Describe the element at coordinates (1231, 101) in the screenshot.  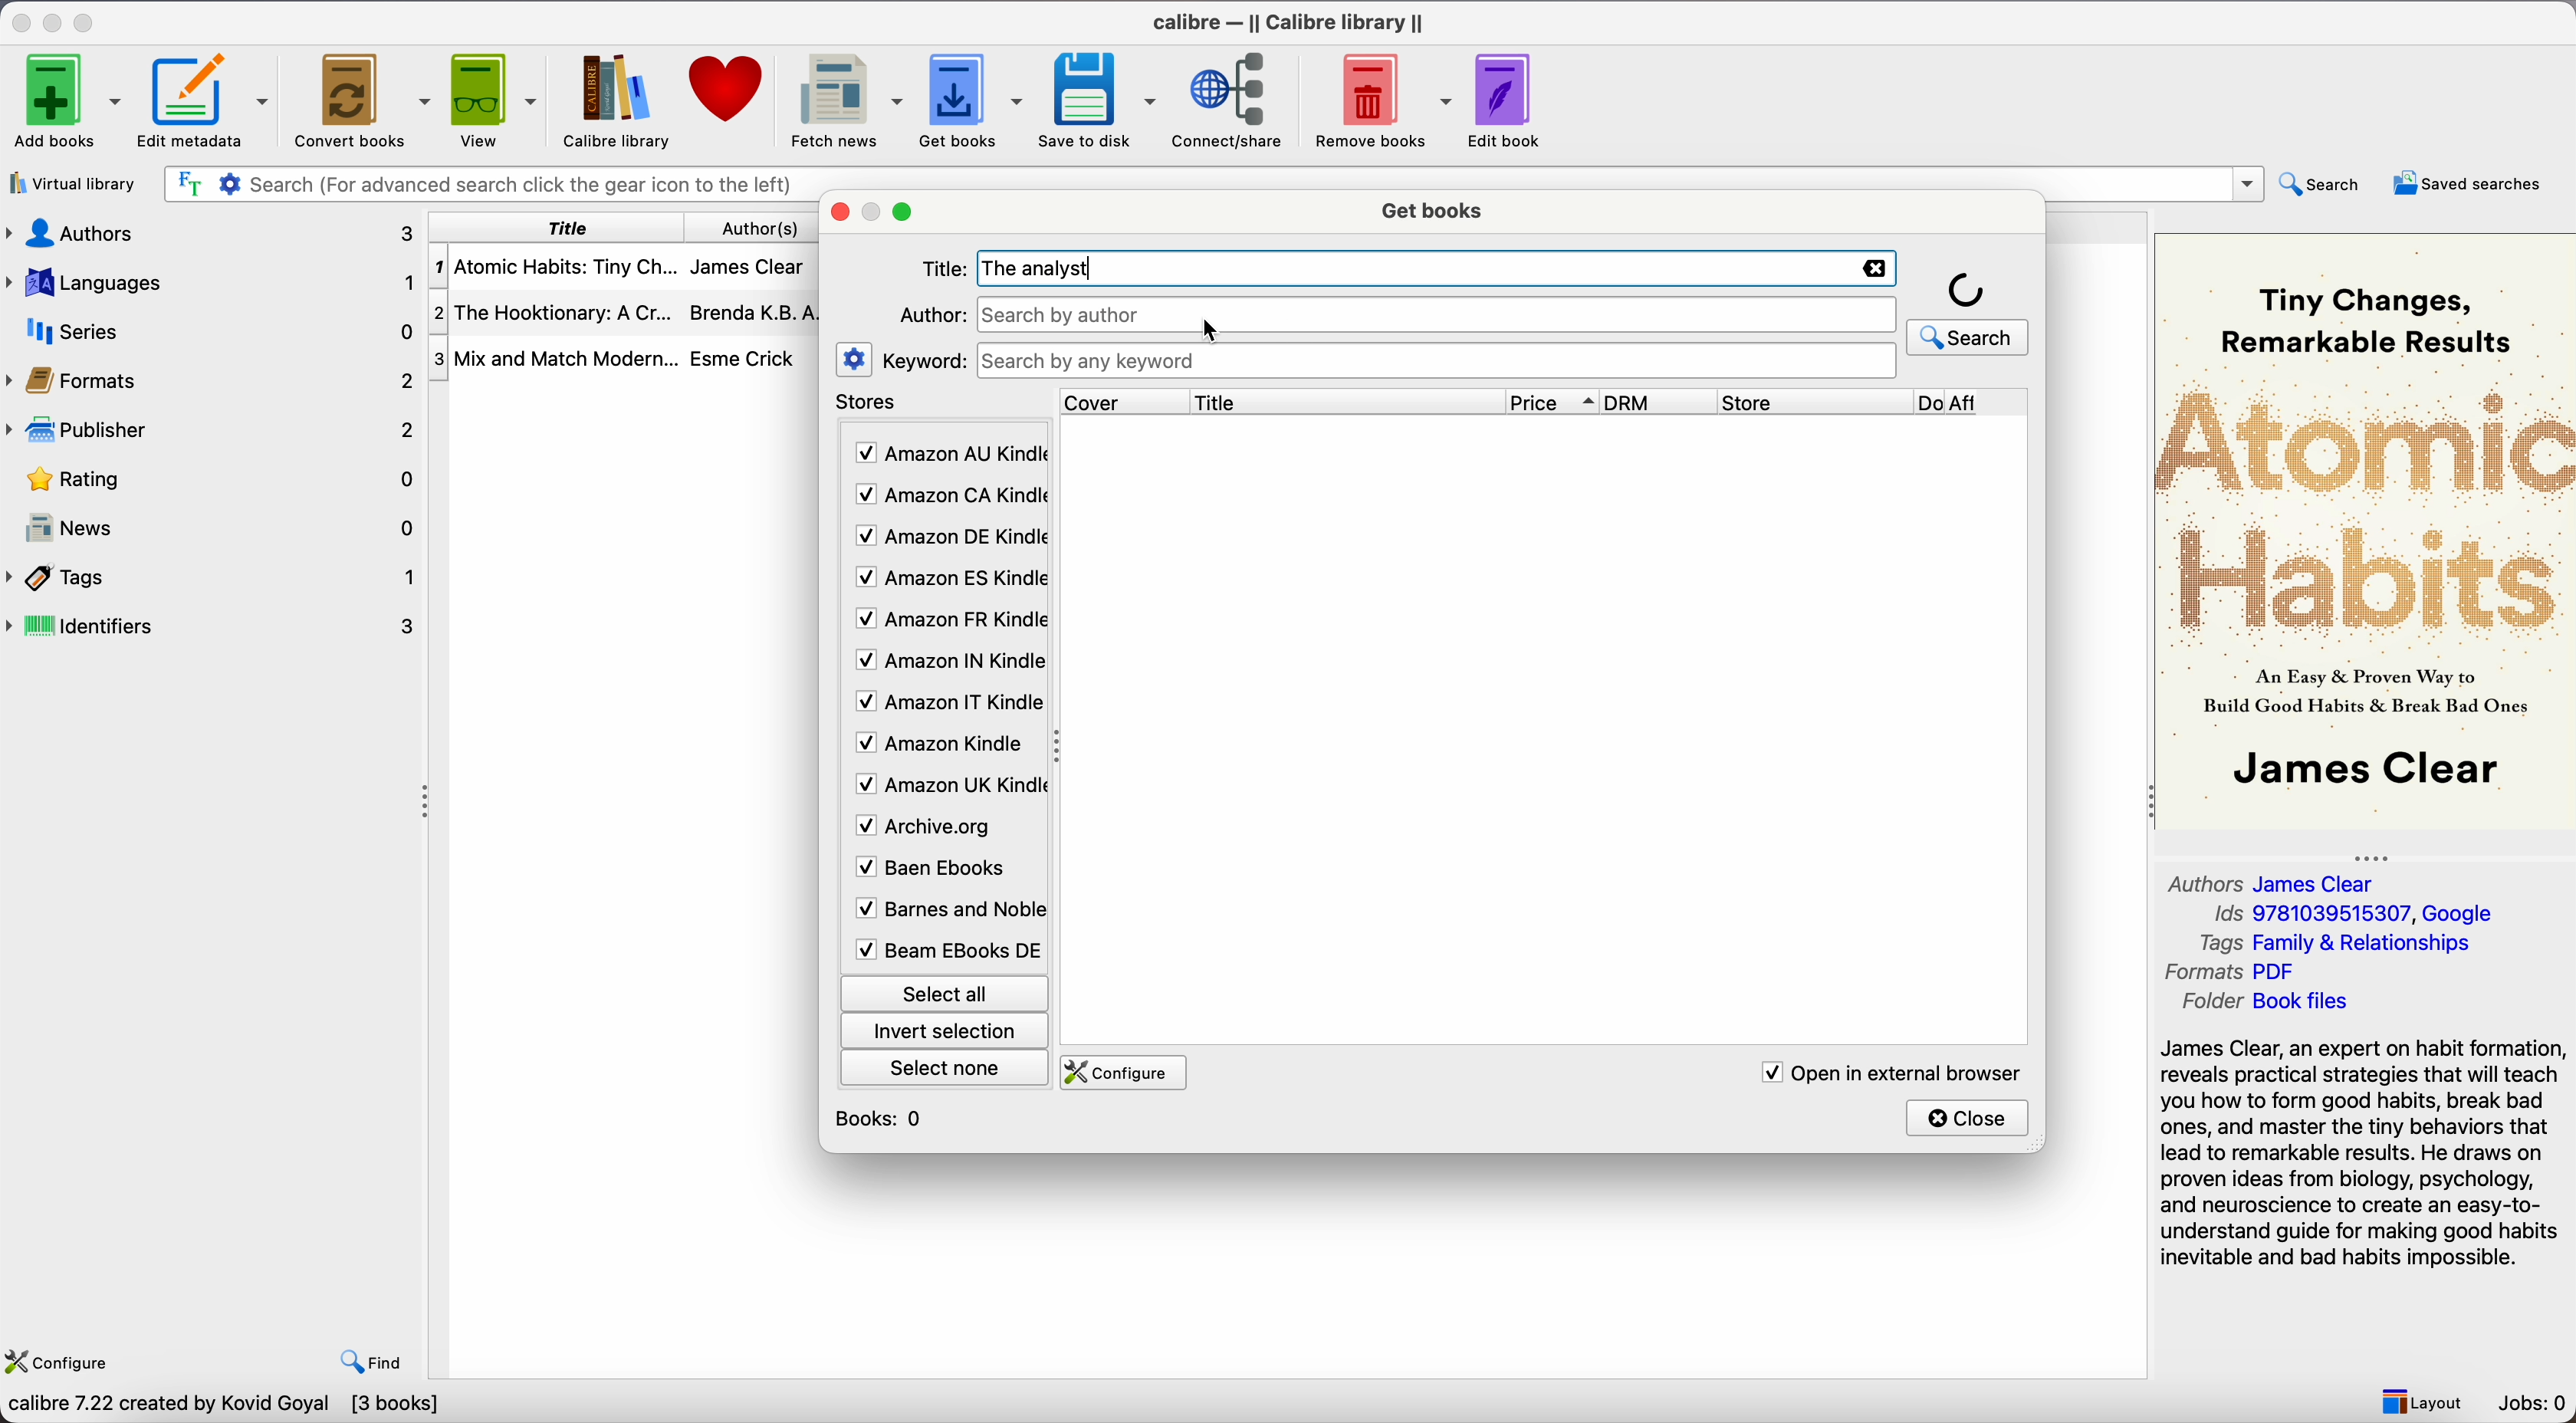
I see `connect/share` at that location.